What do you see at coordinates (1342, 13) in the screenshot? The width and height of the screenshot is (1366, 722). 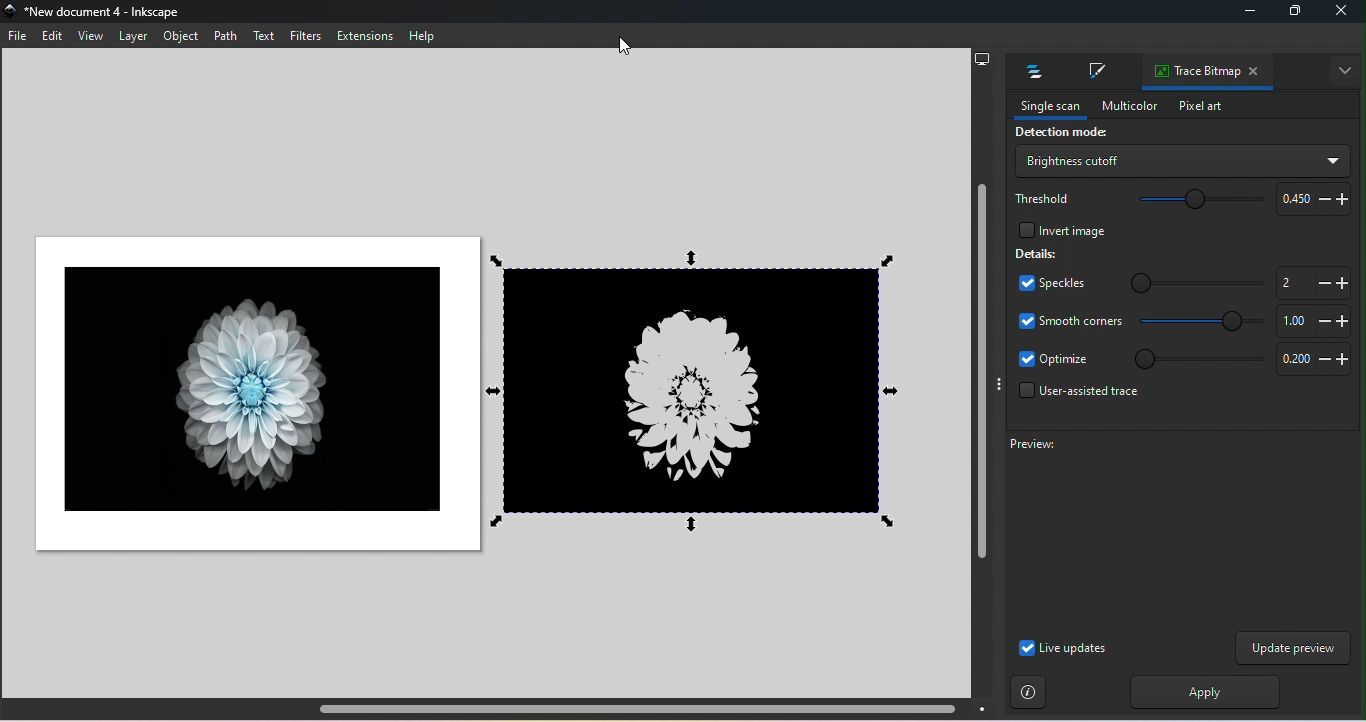 I see `close` at bounding box center [1342, 13].